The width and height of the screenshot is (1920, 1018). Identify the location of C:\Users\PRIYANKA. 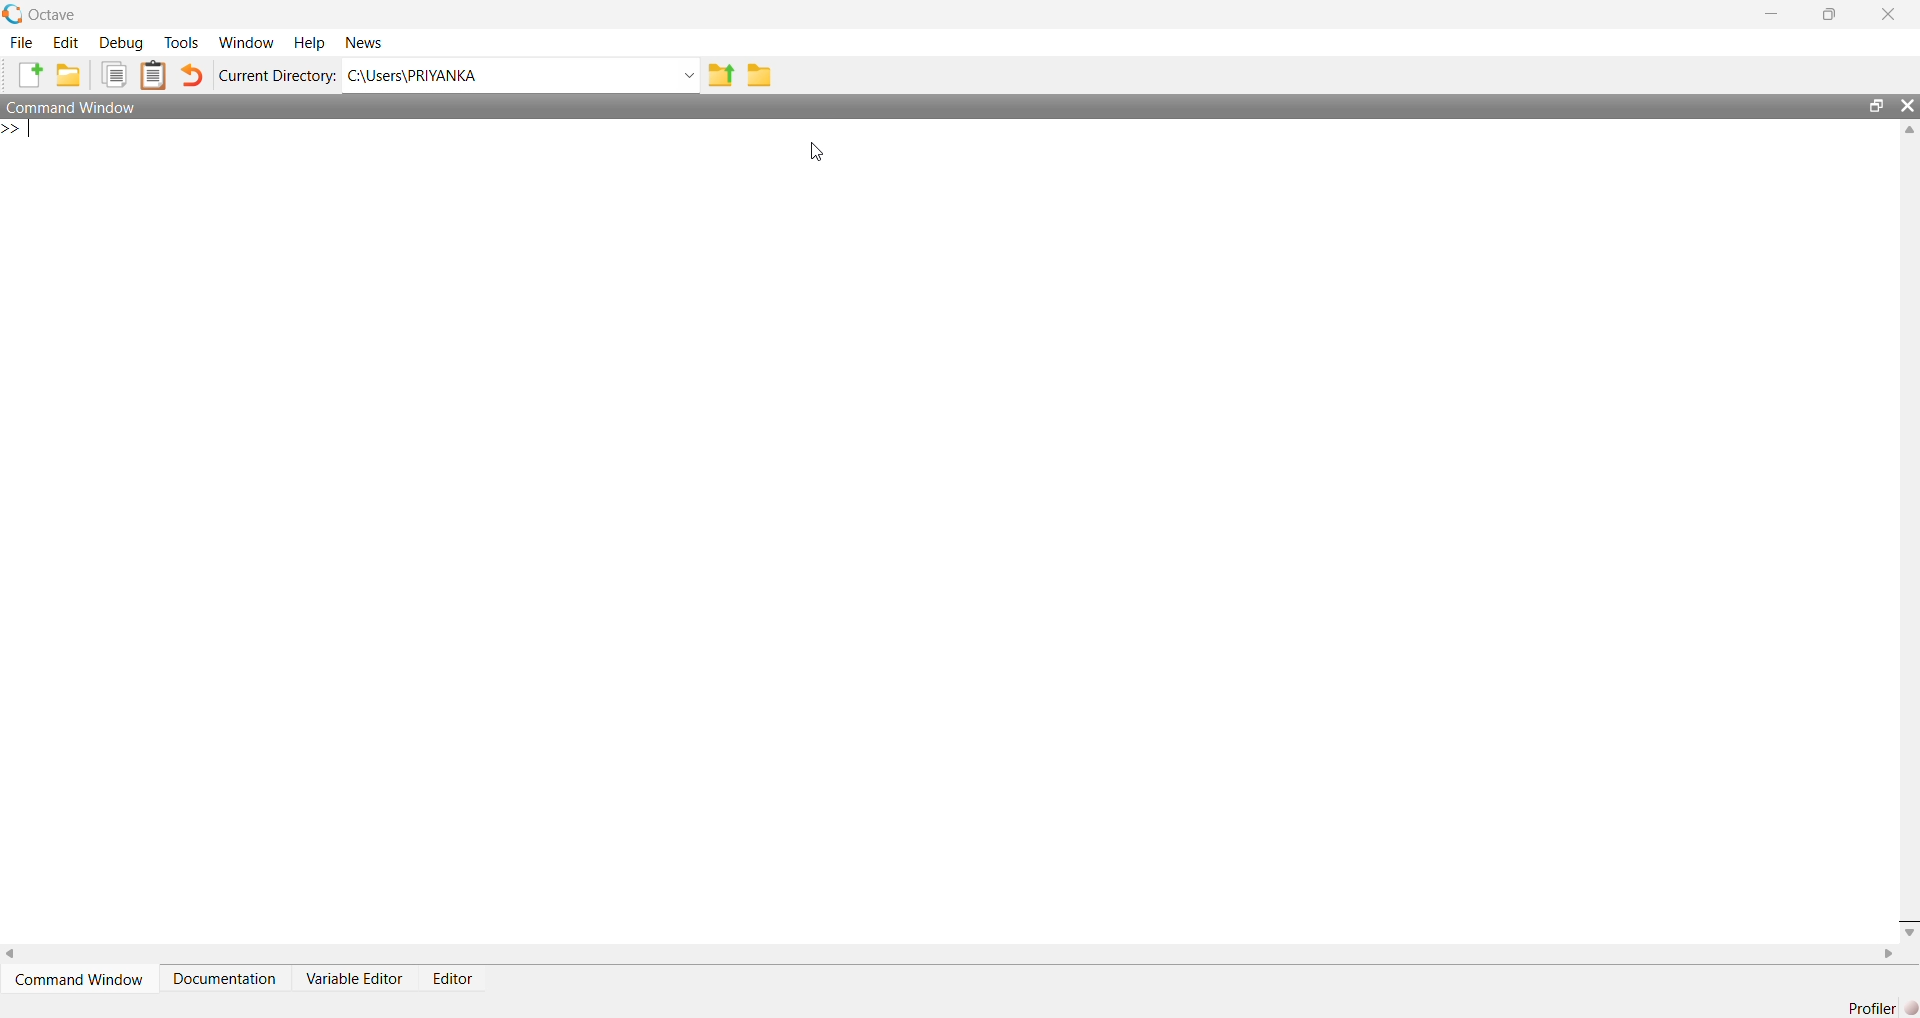
(503, 75).